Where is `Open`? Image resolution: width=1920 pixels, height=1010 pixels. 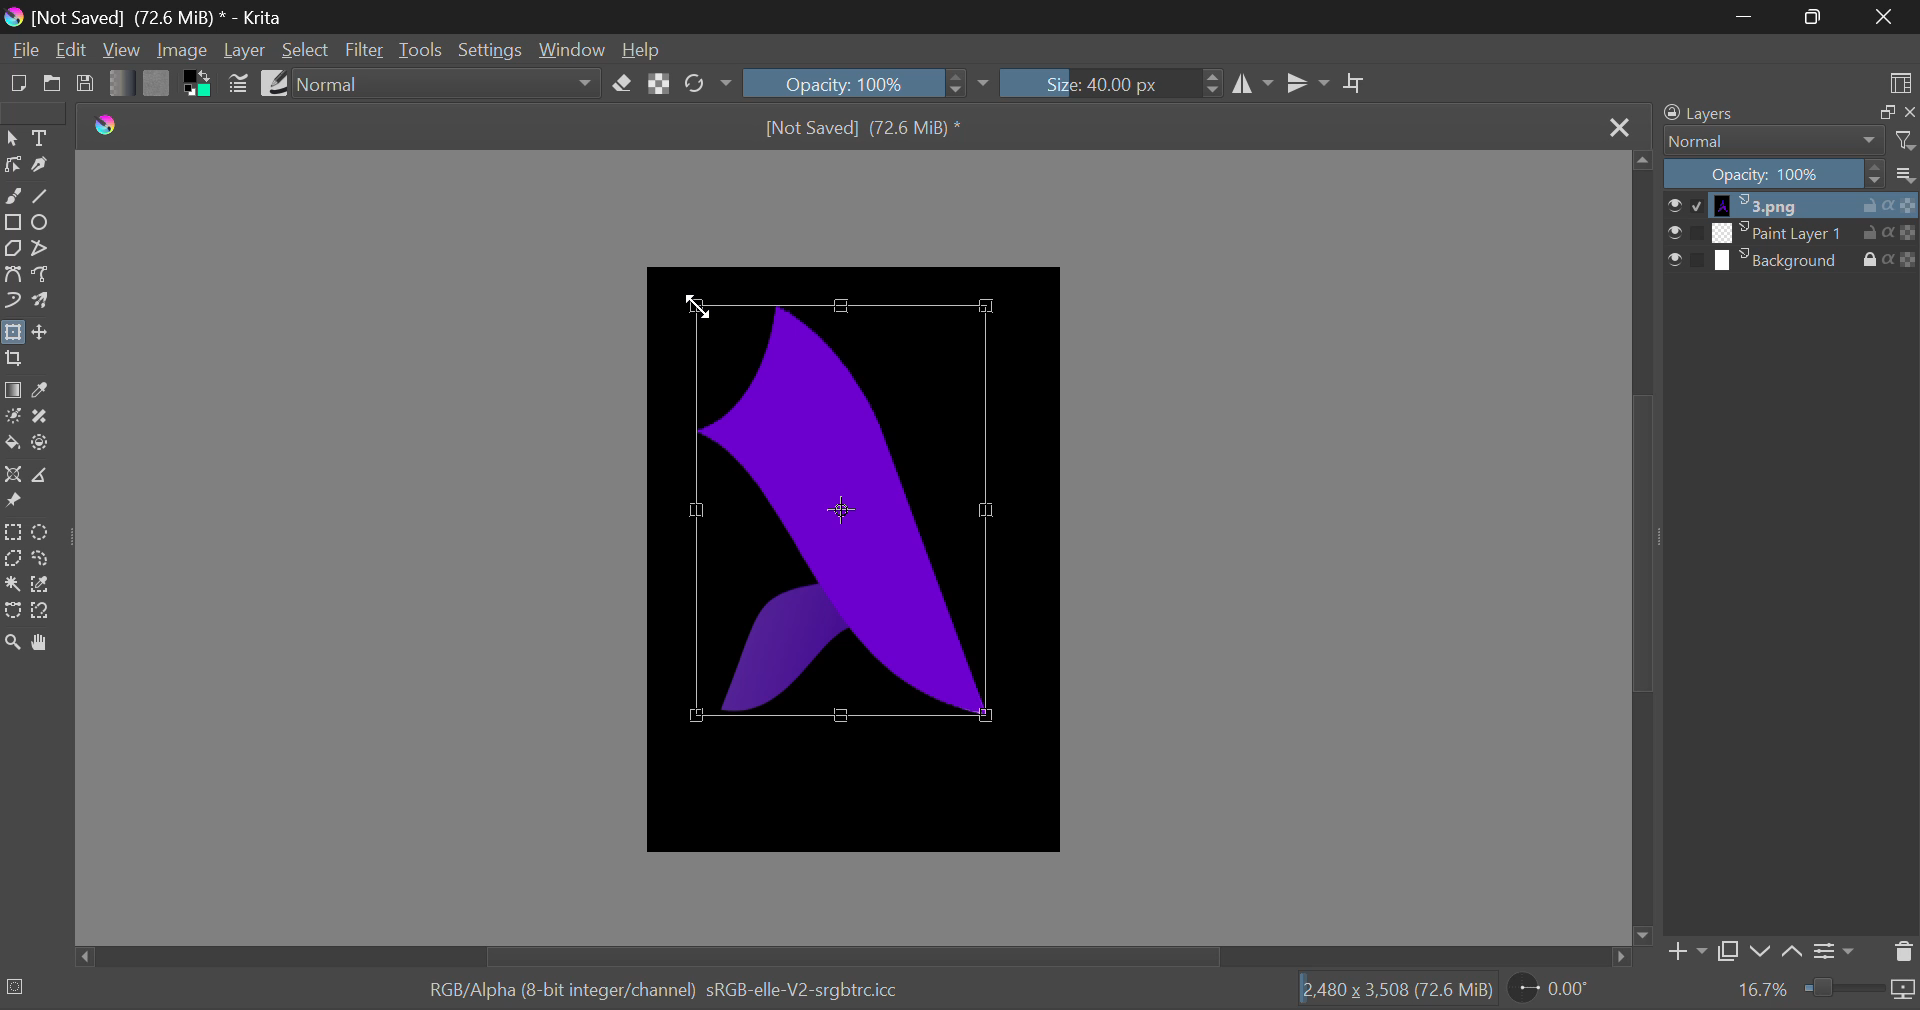
Open is located at coordinates (52, 84).